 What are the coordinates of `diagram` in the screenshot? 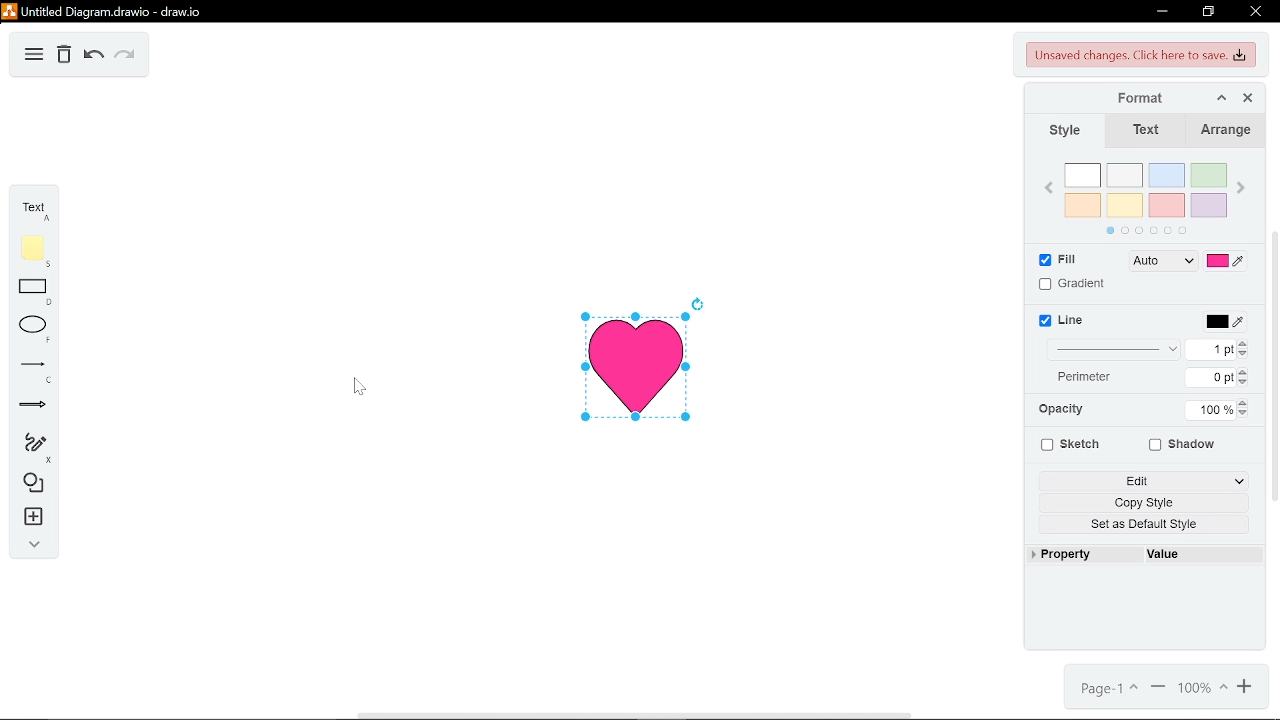 It's located at (35, 56).